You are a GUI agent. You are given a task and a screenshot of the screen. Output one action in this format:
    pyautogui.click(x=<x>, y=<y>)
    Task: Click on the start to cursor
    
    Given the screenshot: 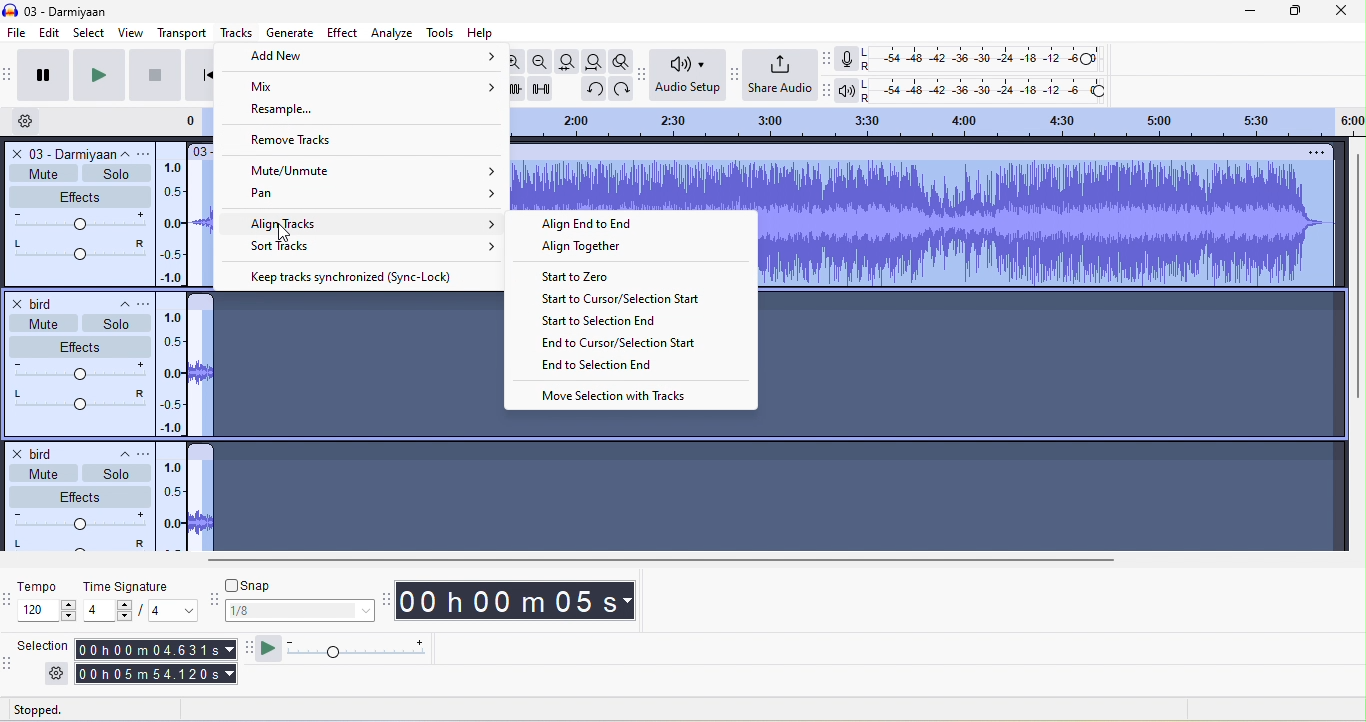 What is the action you would take?
    pyautogui.click(x=622, y=300)
    